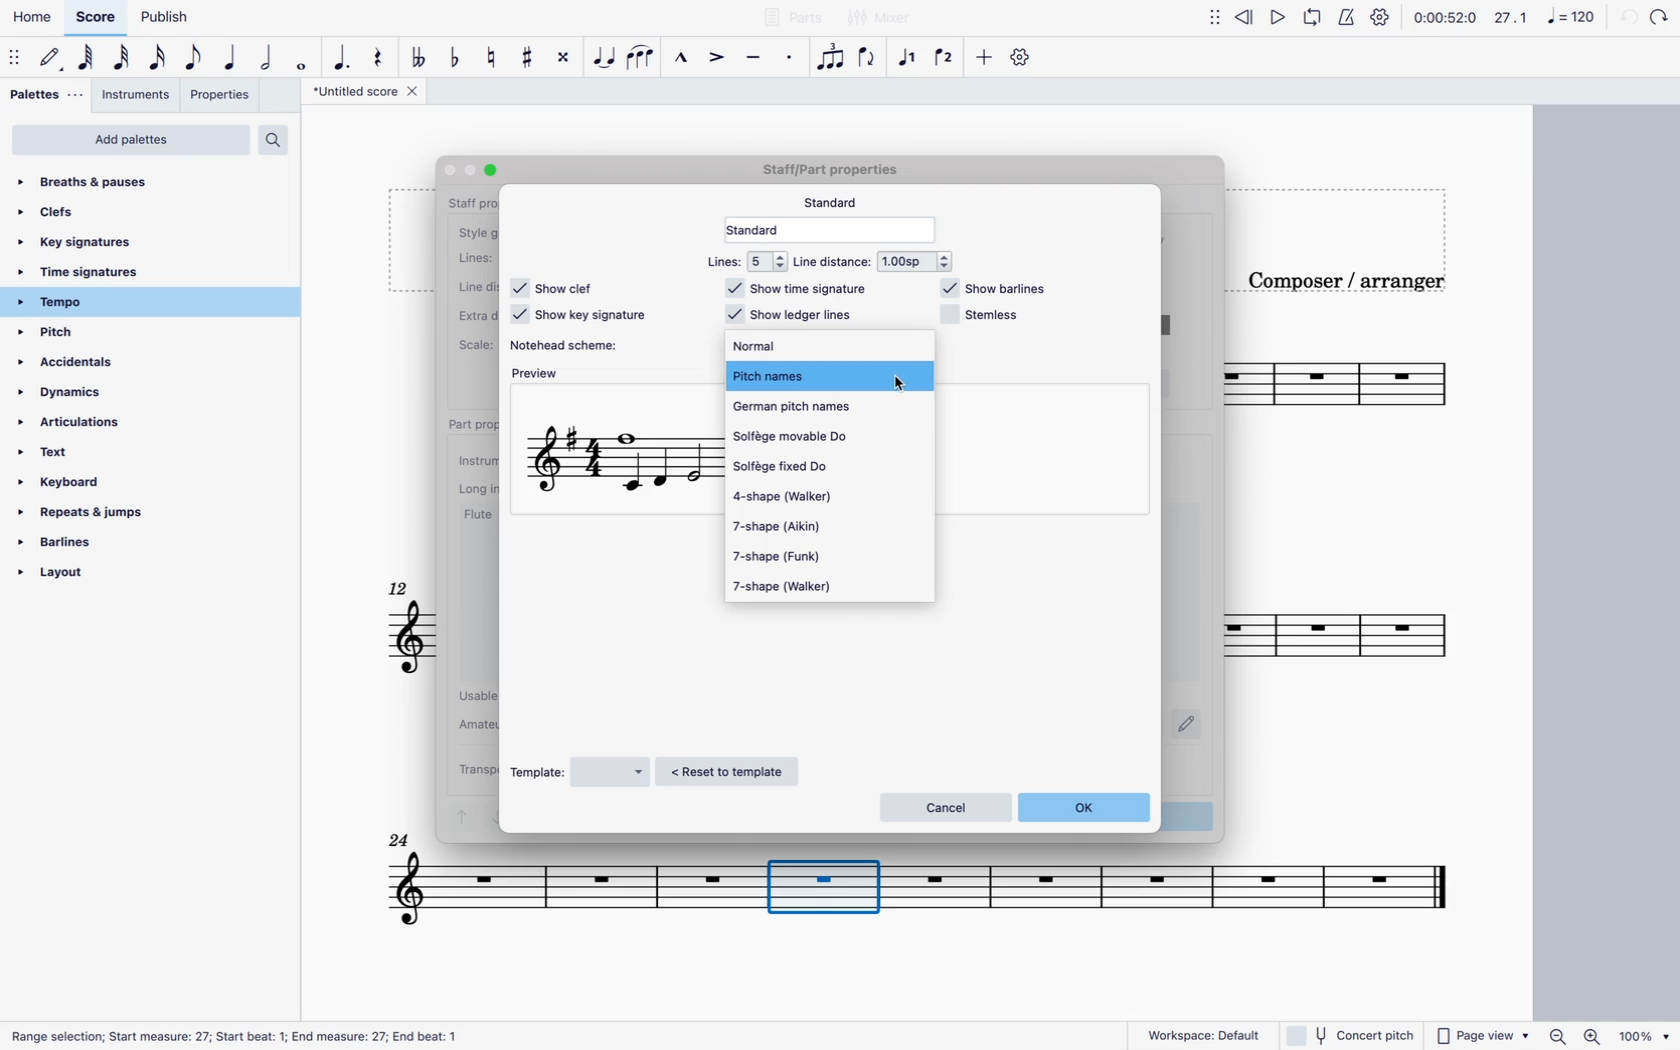  What do you see at coordinates (602, 61) in the screenshot?
I see `tie` at bounding box center [602, 61].